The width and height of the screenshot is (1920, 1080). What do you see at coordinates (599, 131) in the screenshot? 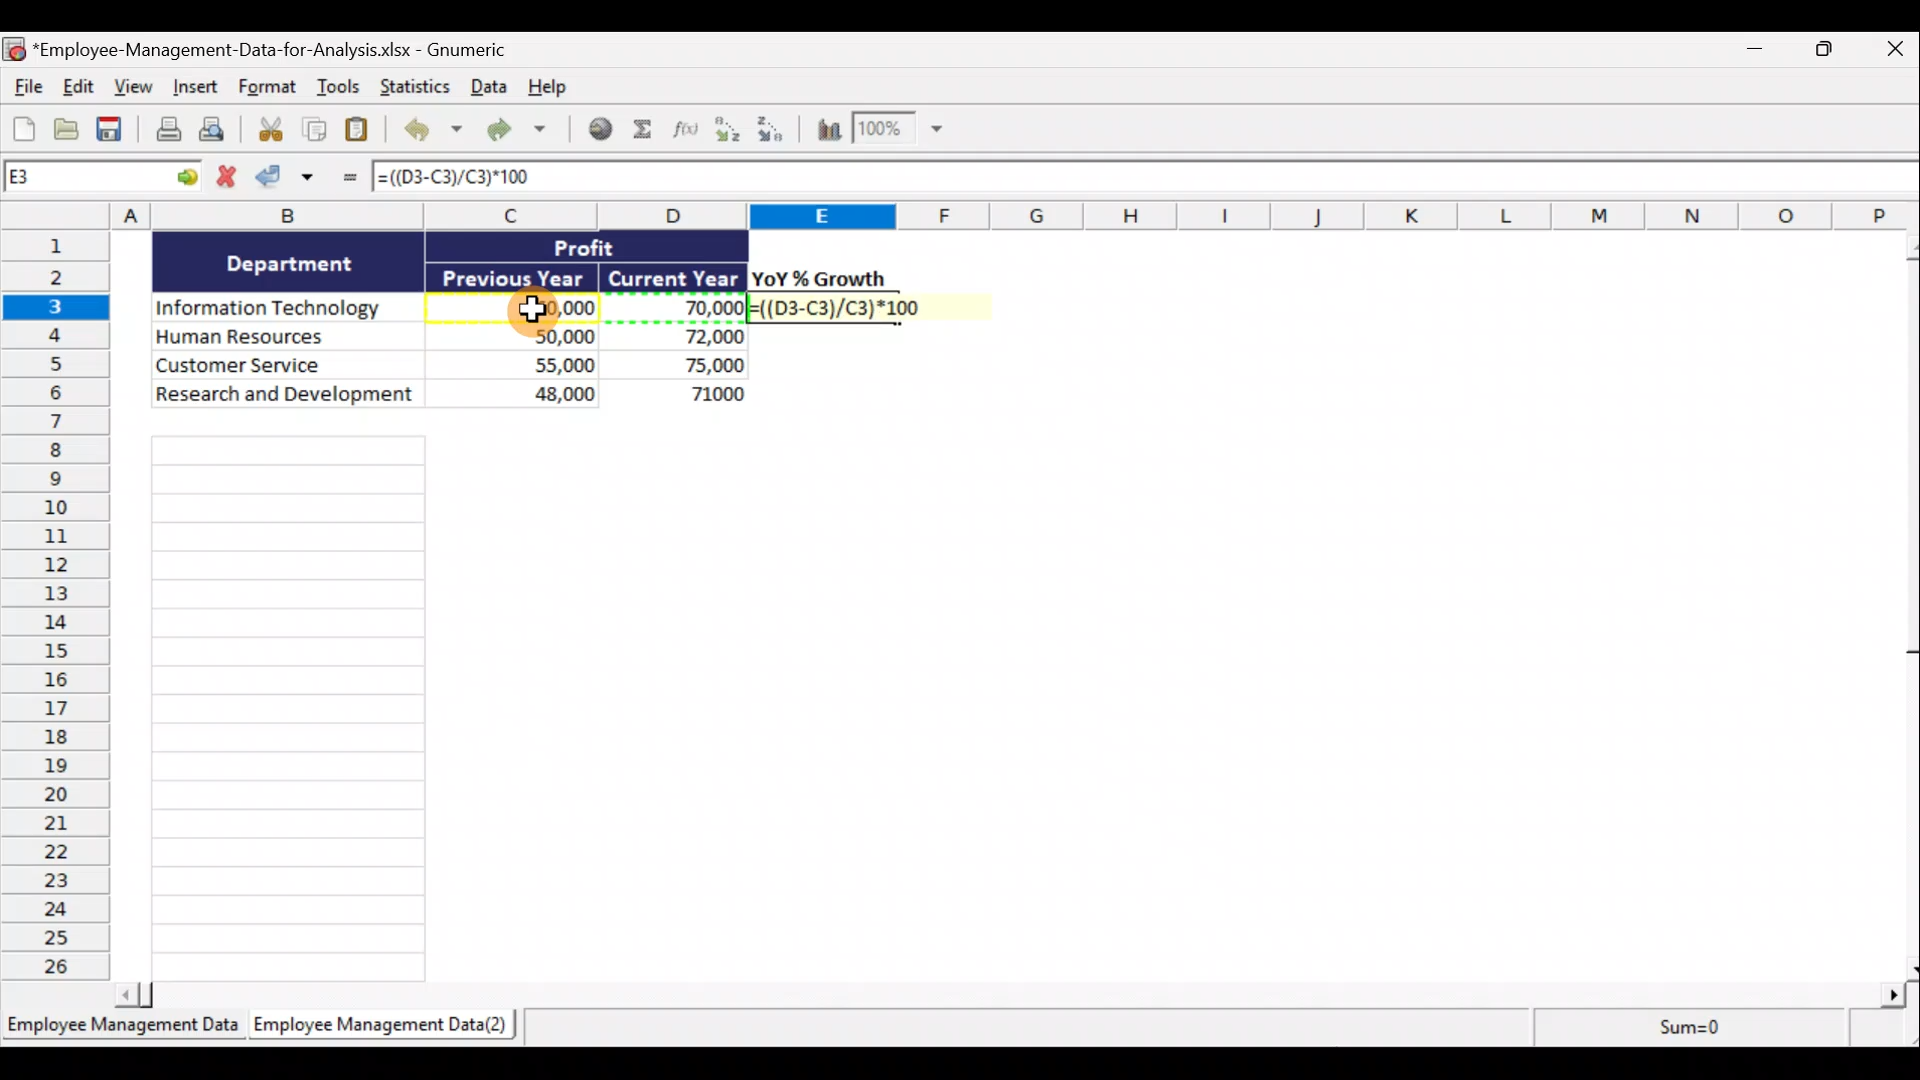
I see `Insert hyperlink` at bounding box center [599, 131].